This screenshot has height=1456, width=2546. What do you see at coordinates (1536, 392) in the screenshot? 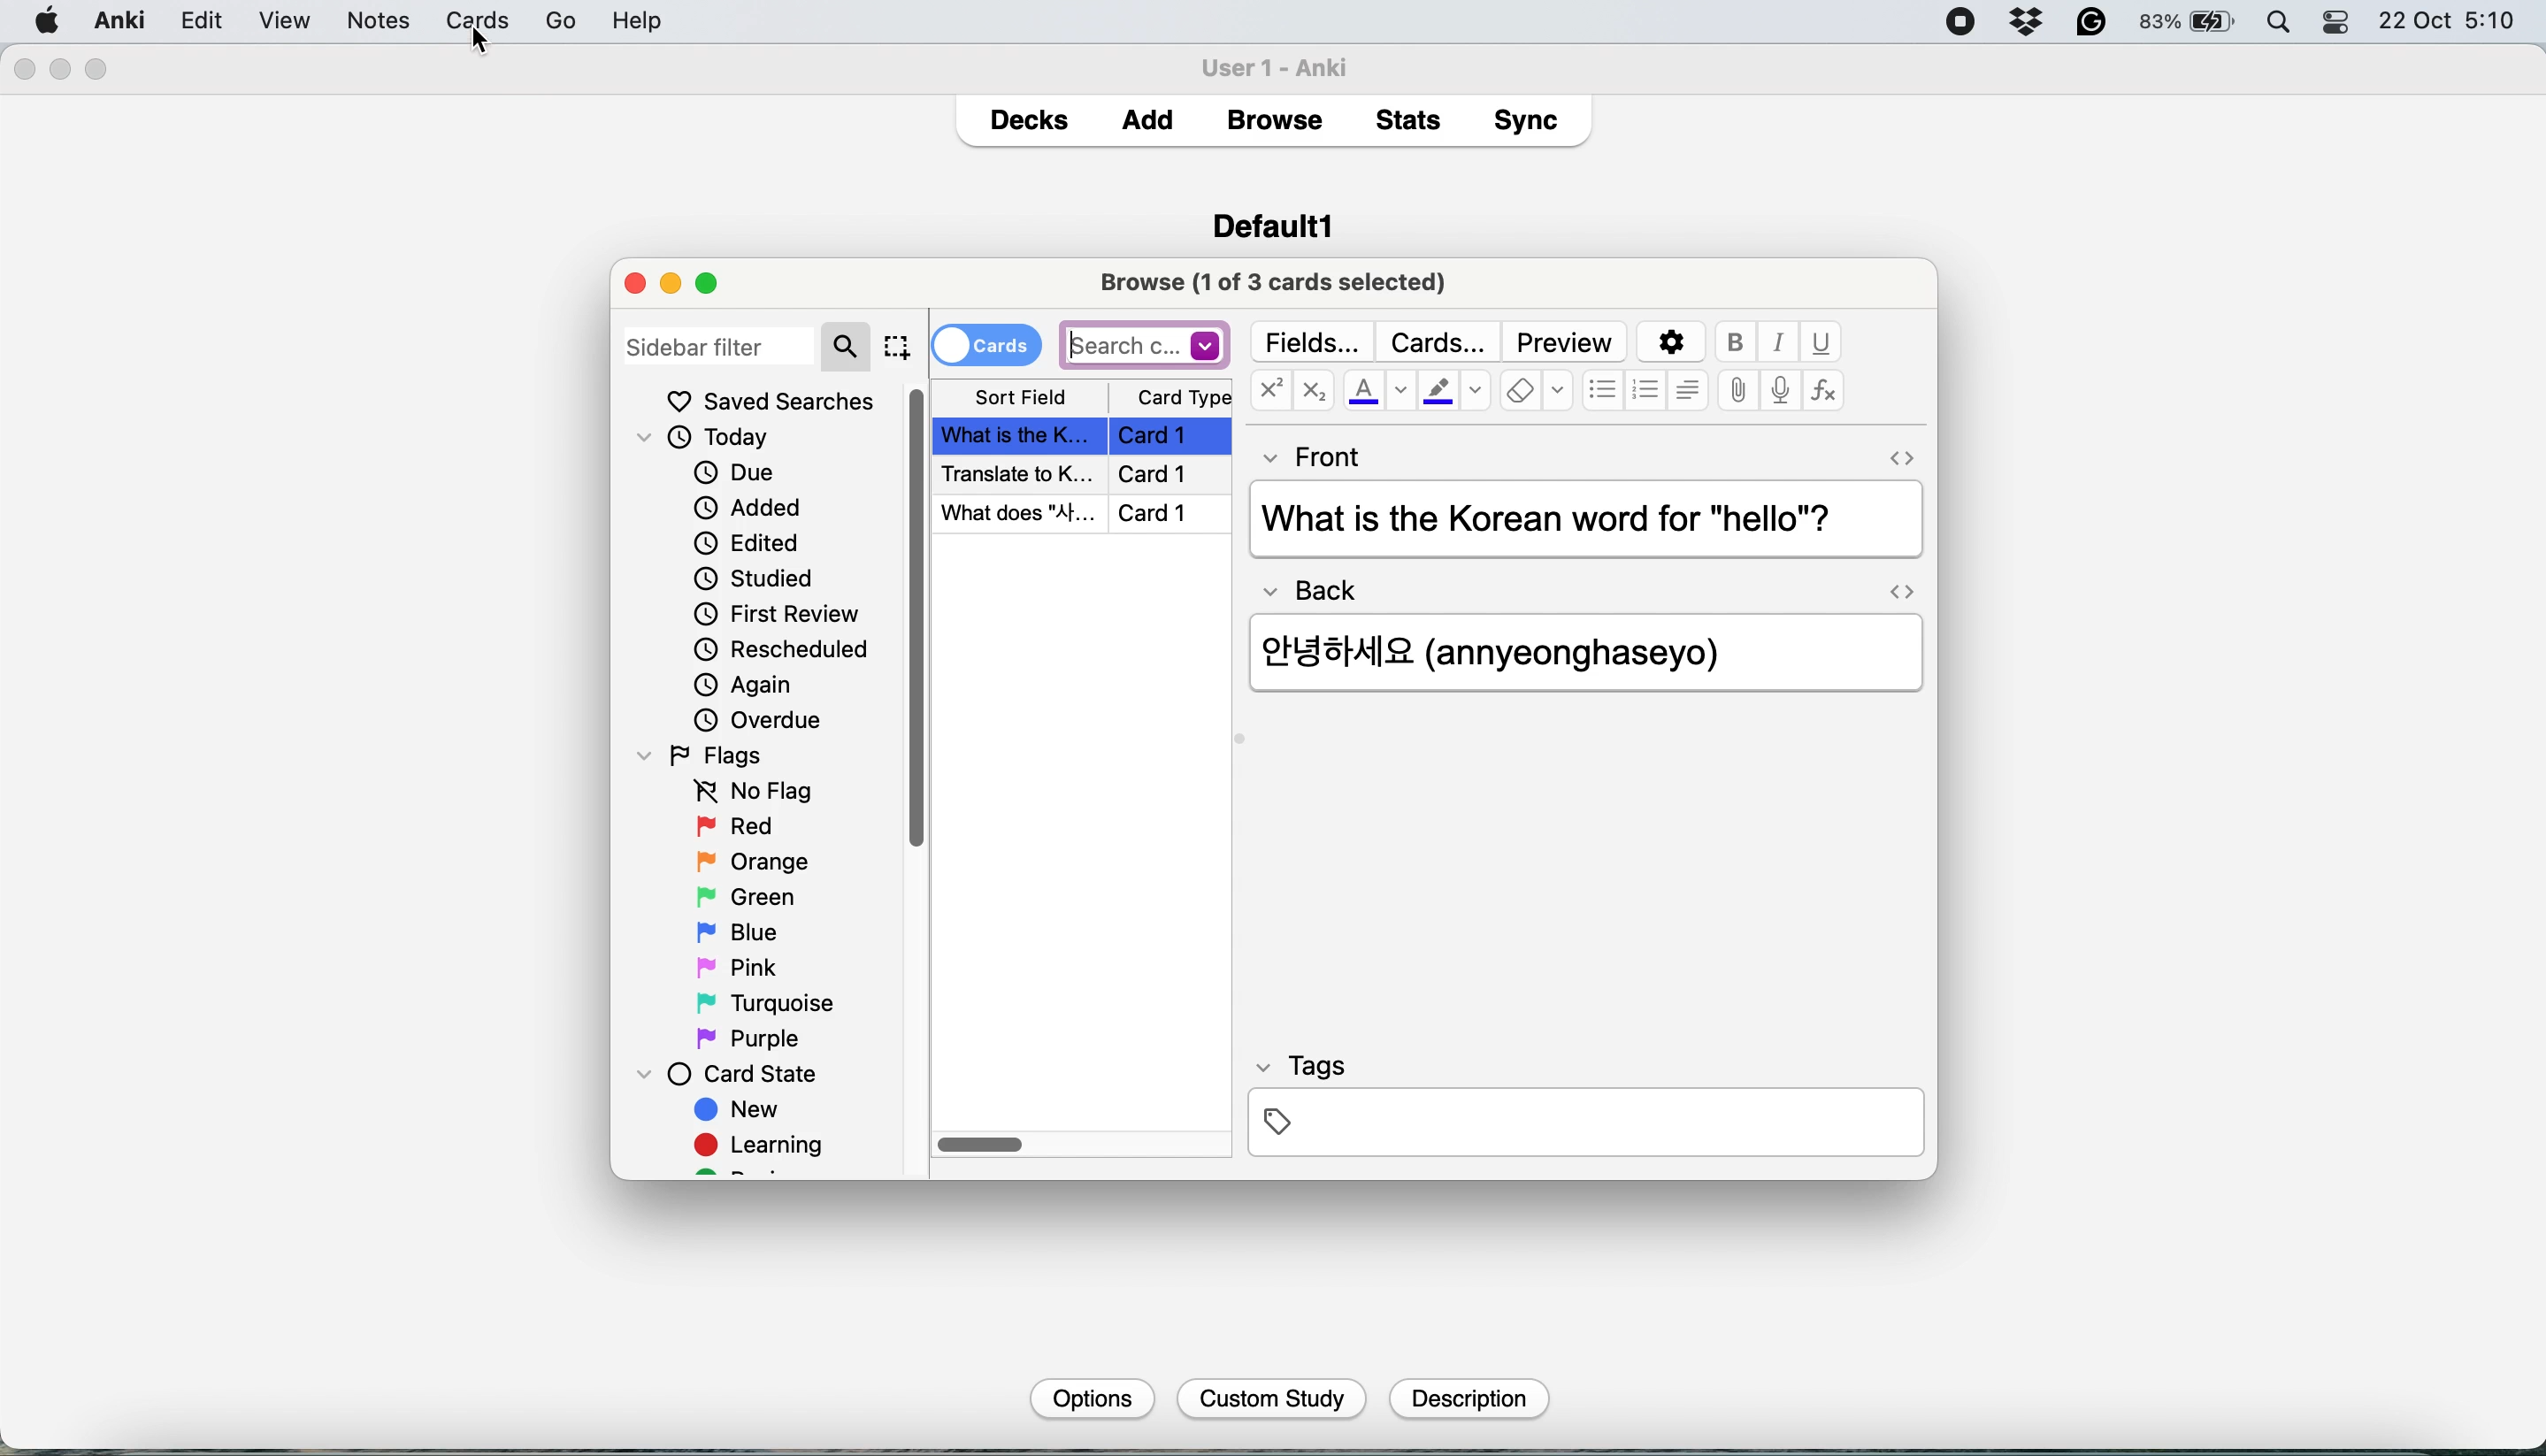
I see `erase` at bounding box center [1536, 392].